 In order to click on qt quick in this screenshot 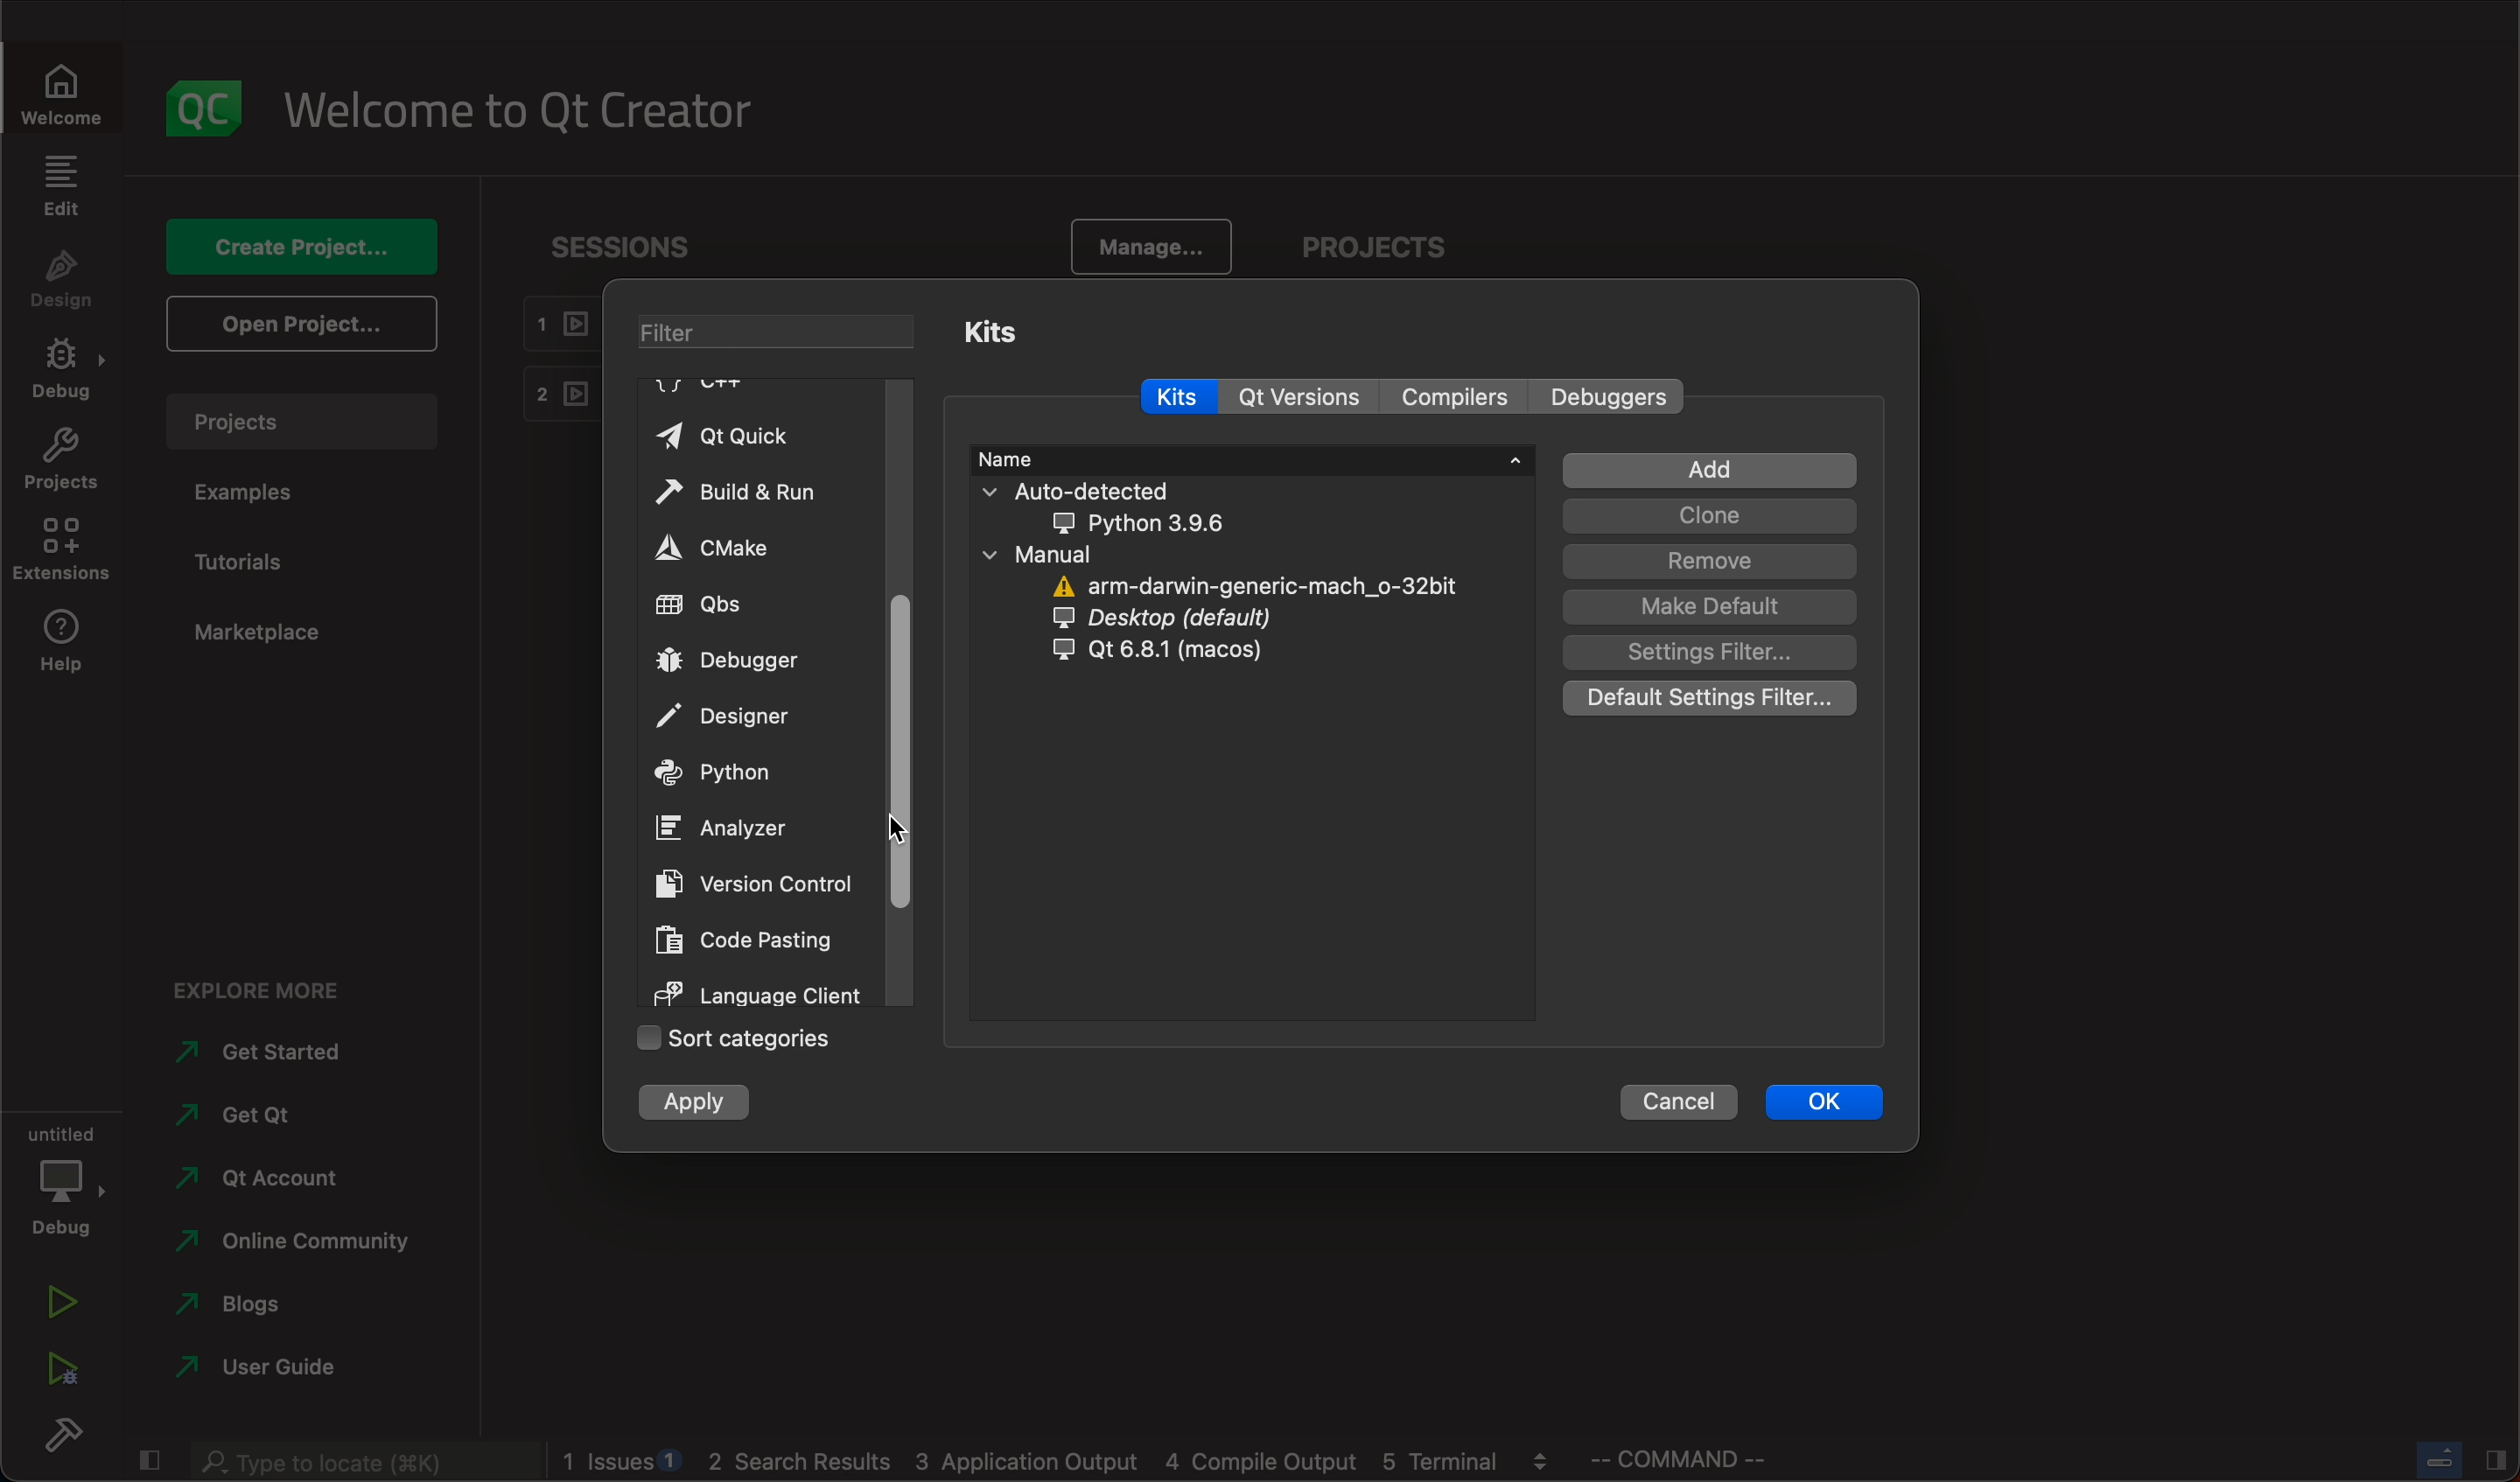, I will do `click(753, 433)`.